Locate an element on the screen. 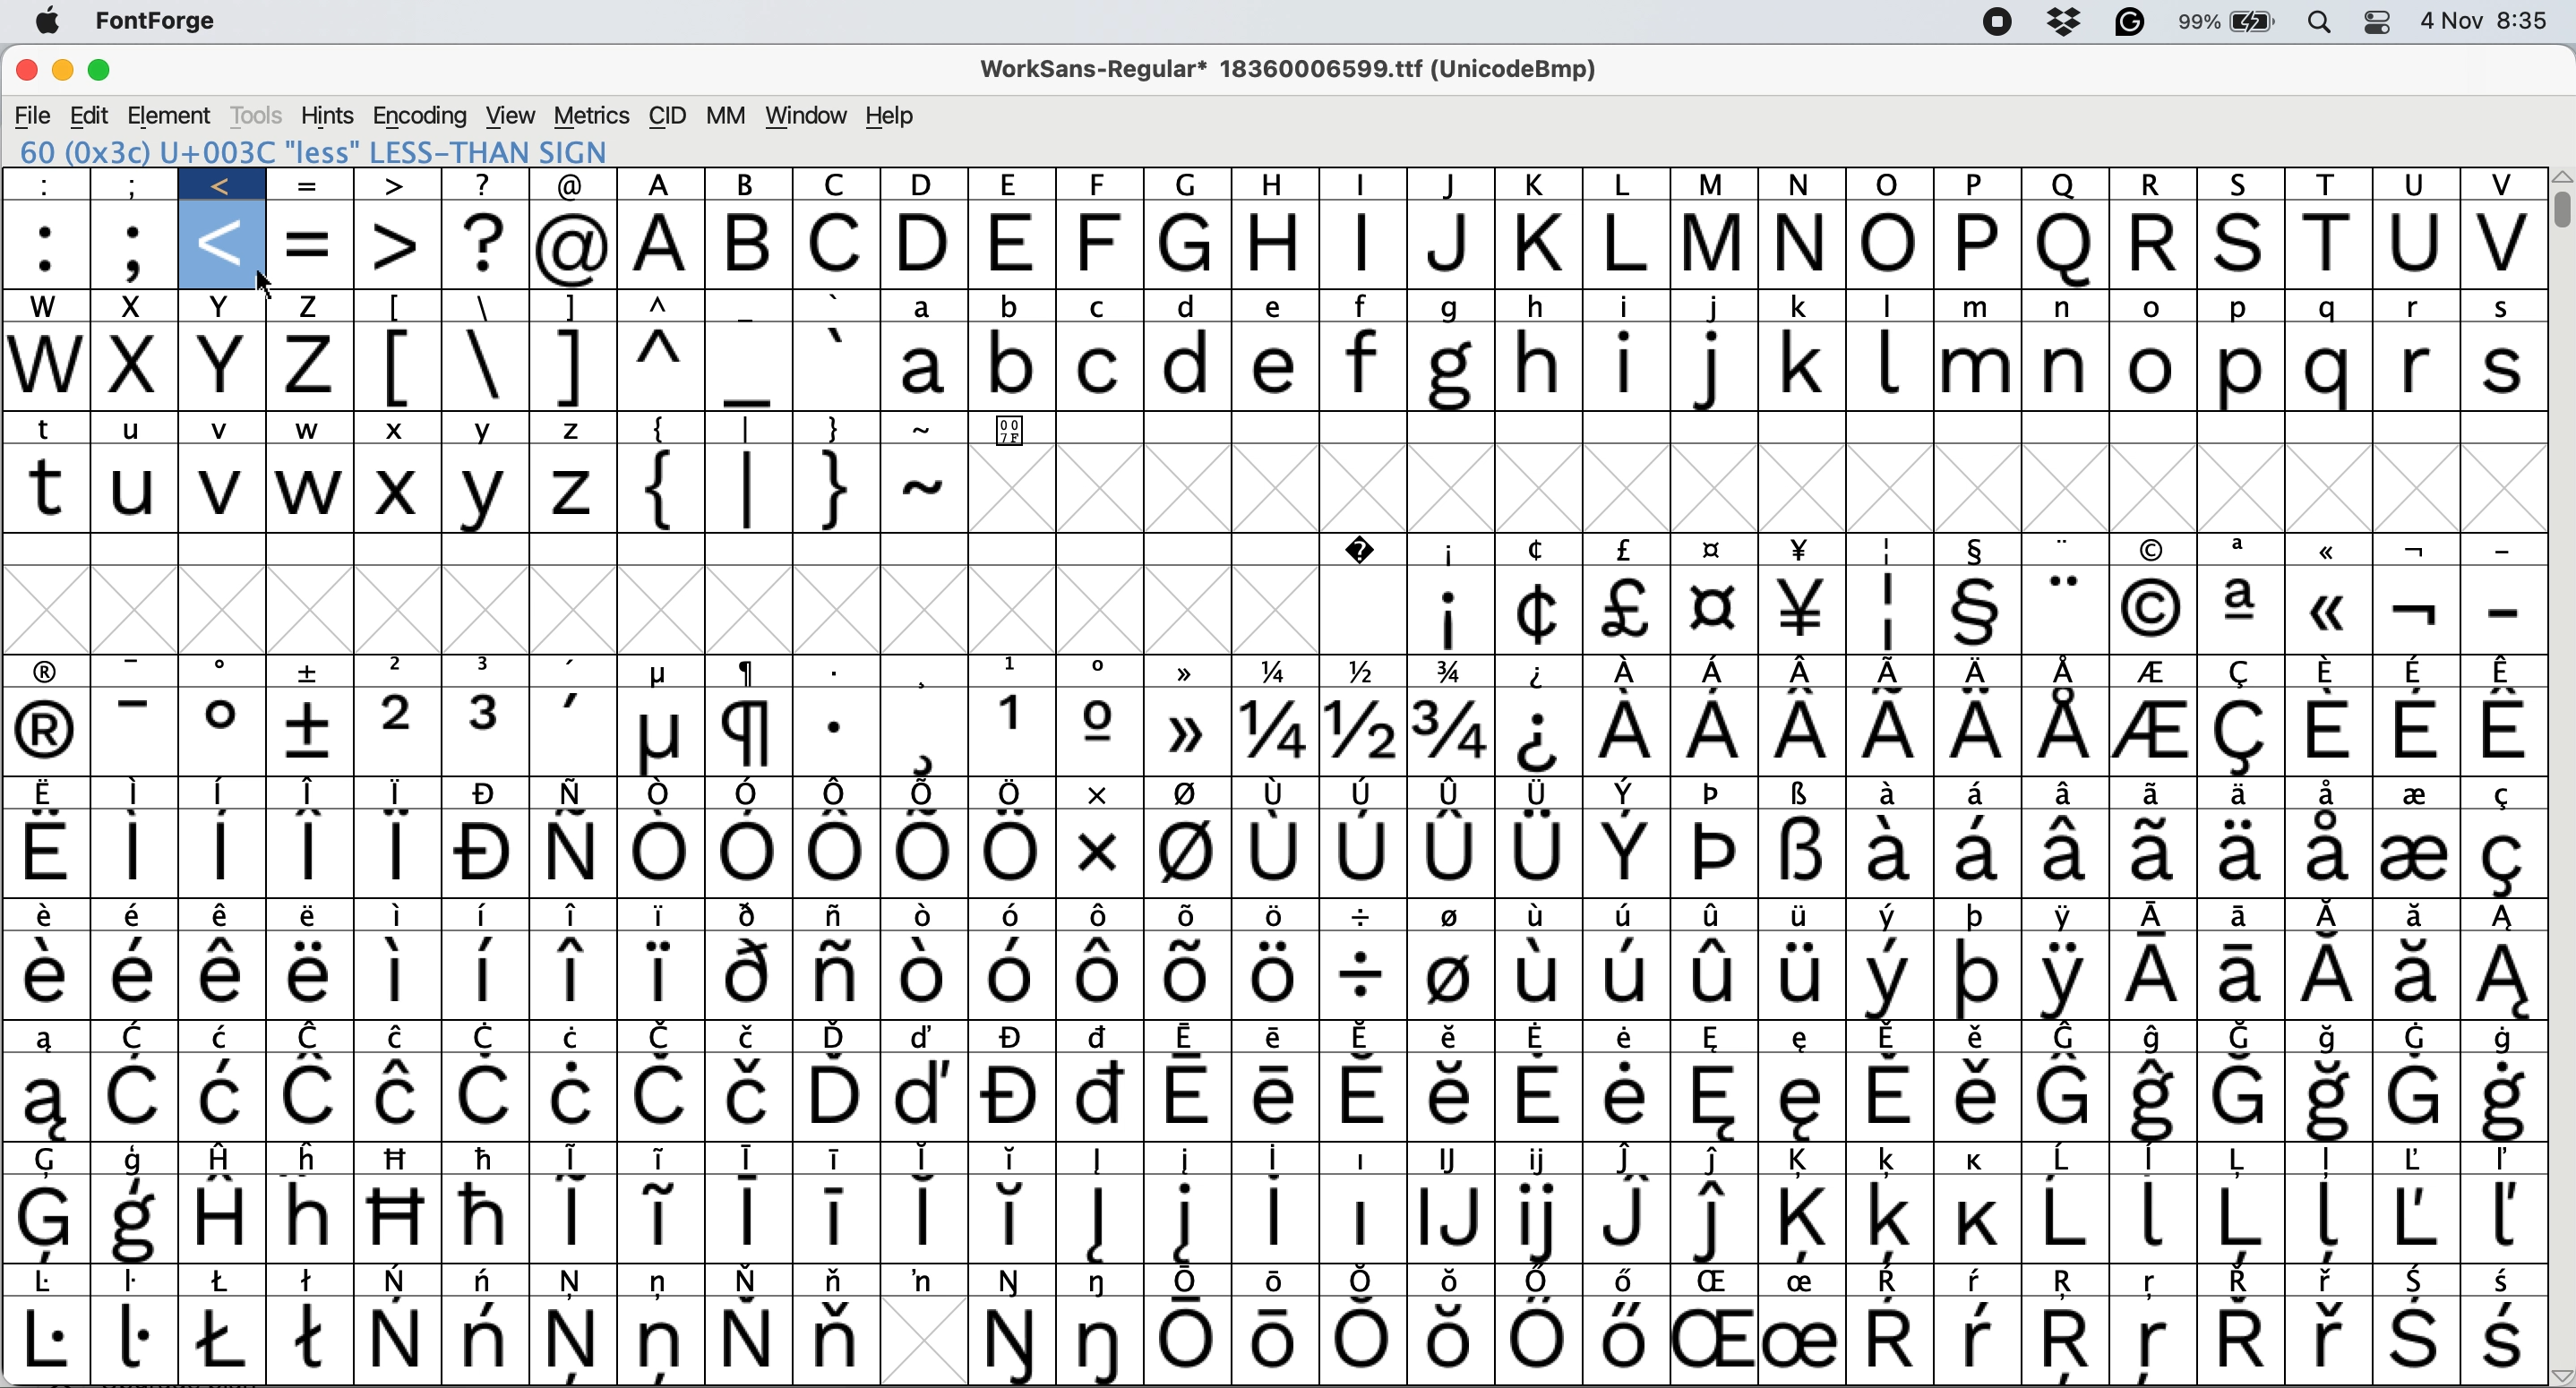 The height and width of the screenshot is (1388, 2576). g is located at coordinates (1451, 369).